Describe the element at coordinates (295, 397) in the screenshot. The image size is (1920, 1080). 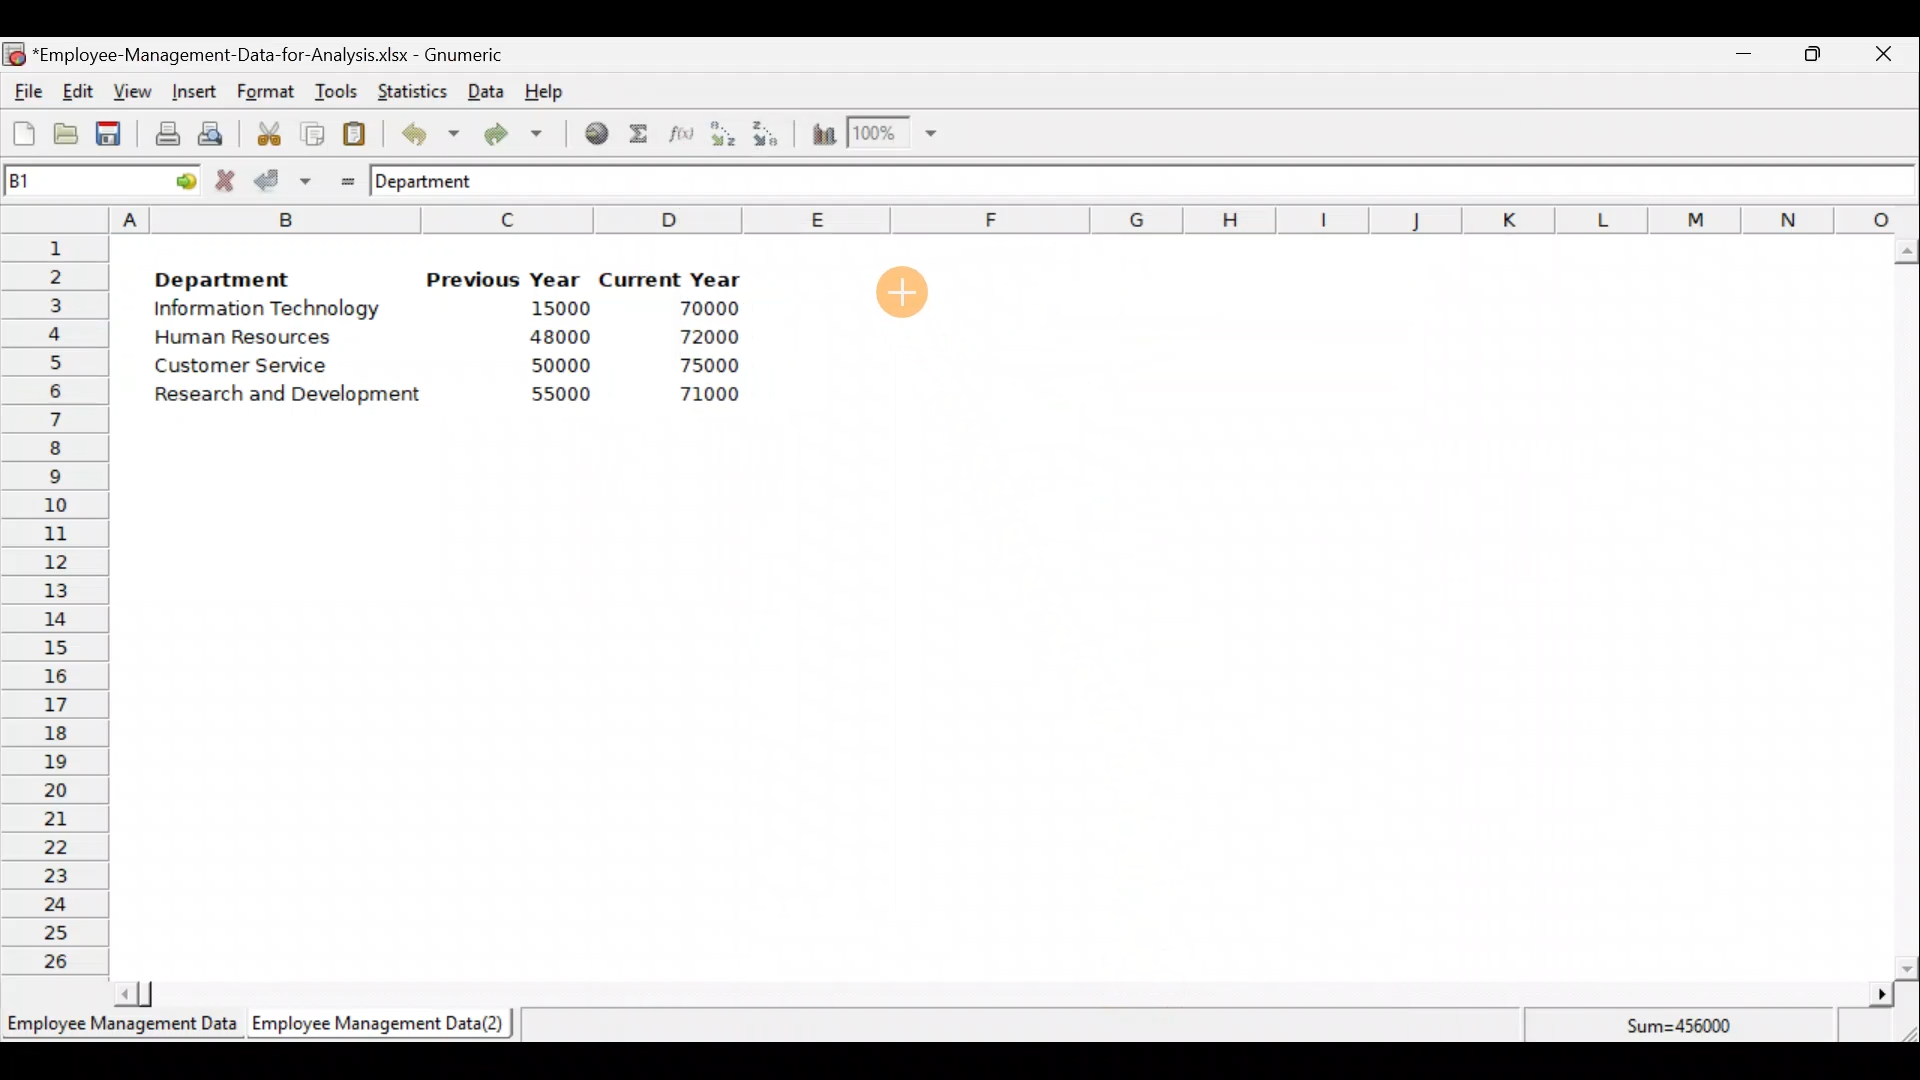
I see `Research and Development` at that location.